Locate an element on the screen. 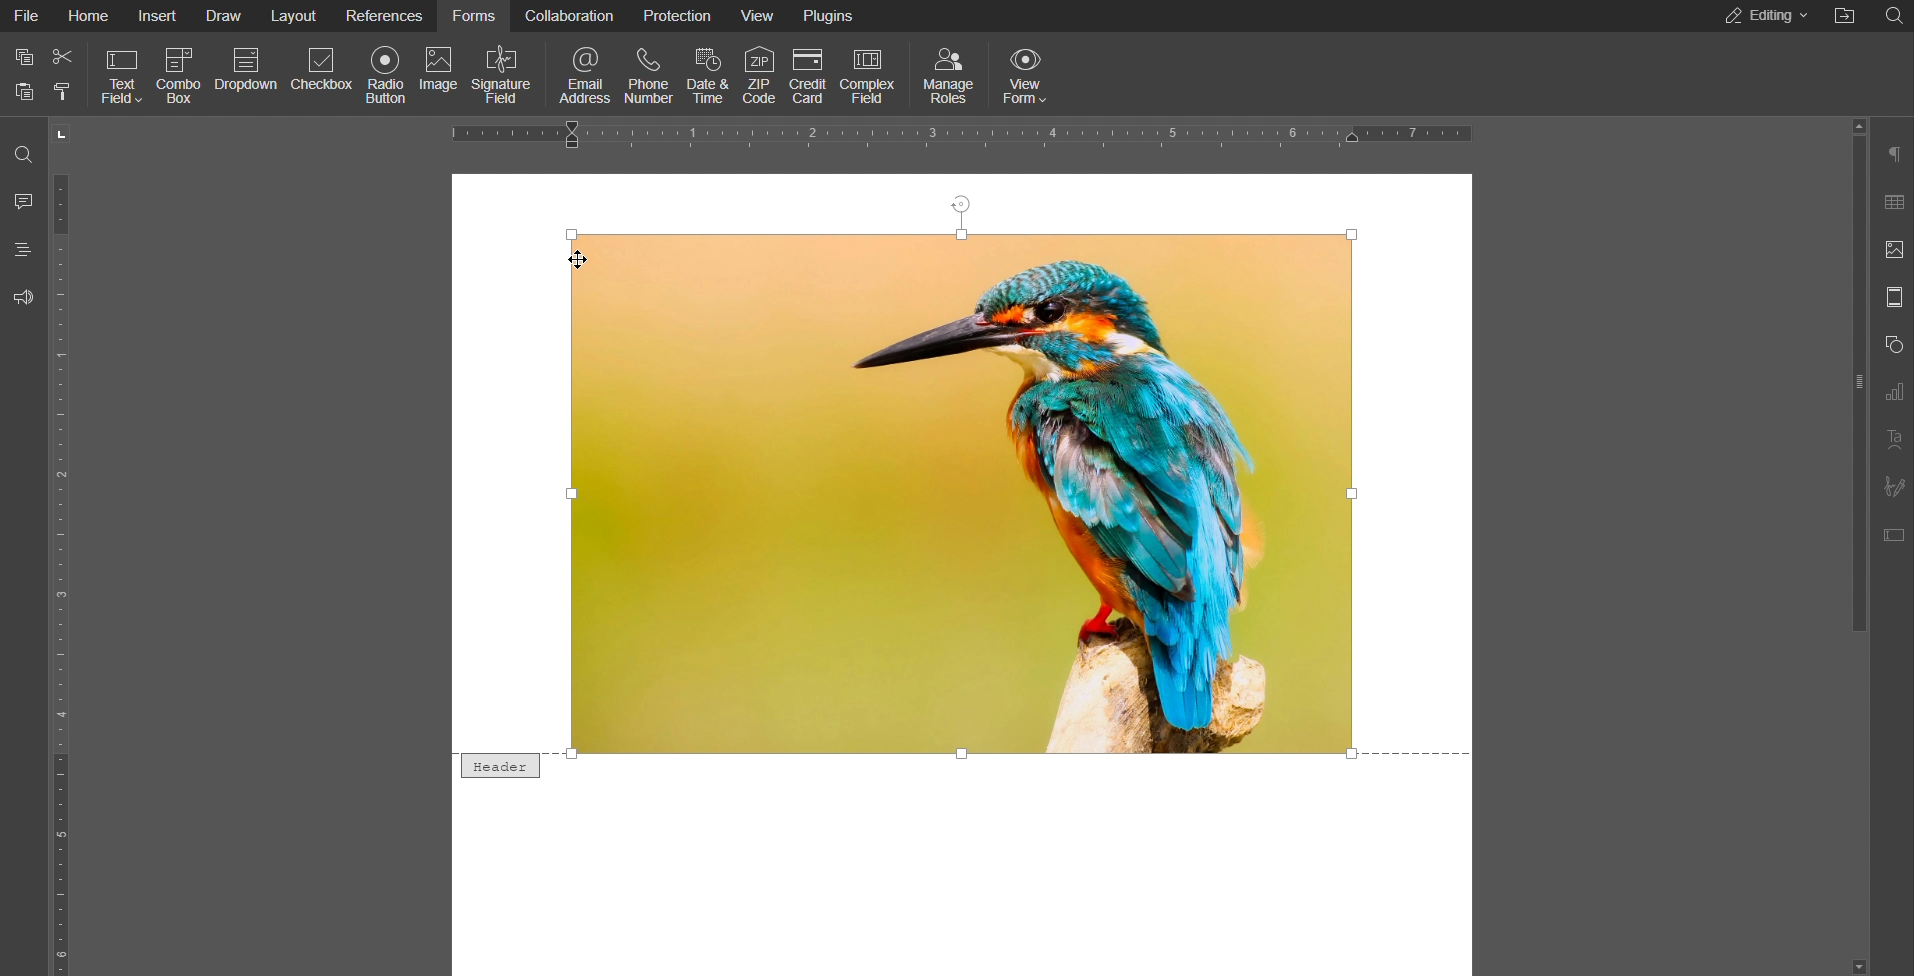 The width and height of the screenshot is (1914, 976). Home is located at coordinates (89, 17).